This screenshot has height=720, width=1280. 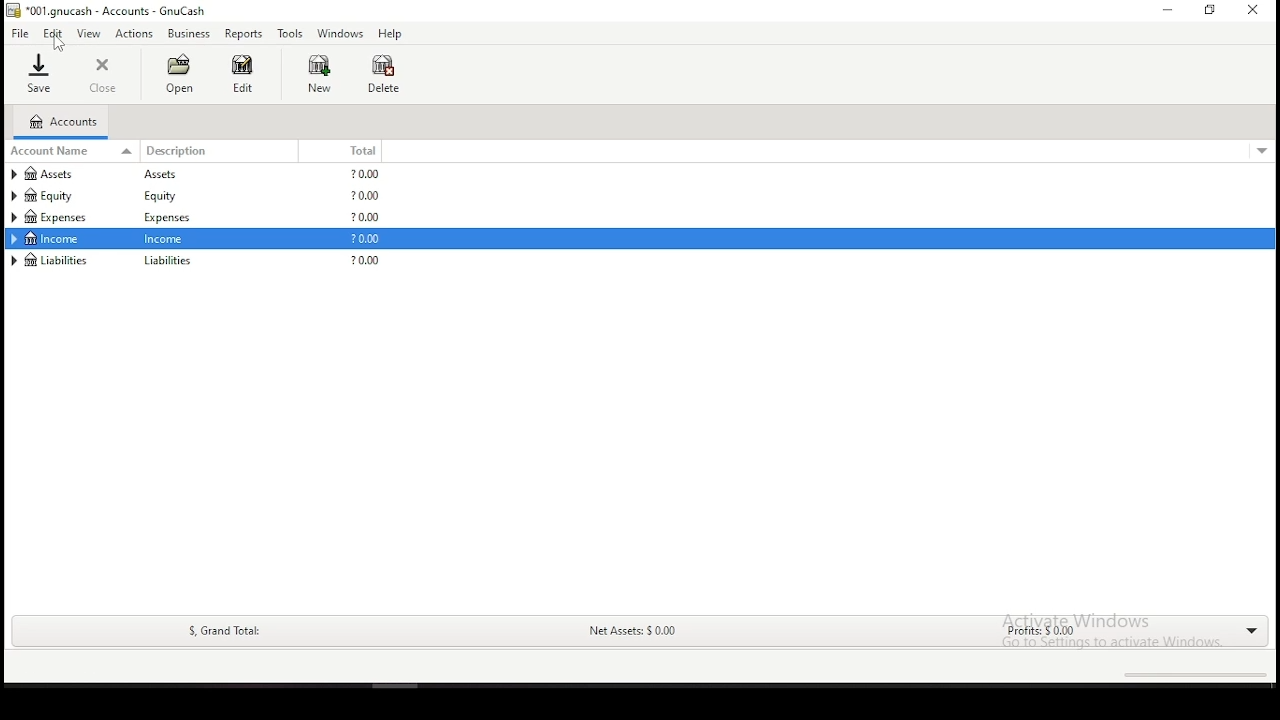 I want to click on minimize, so click(x=1165, y=10).